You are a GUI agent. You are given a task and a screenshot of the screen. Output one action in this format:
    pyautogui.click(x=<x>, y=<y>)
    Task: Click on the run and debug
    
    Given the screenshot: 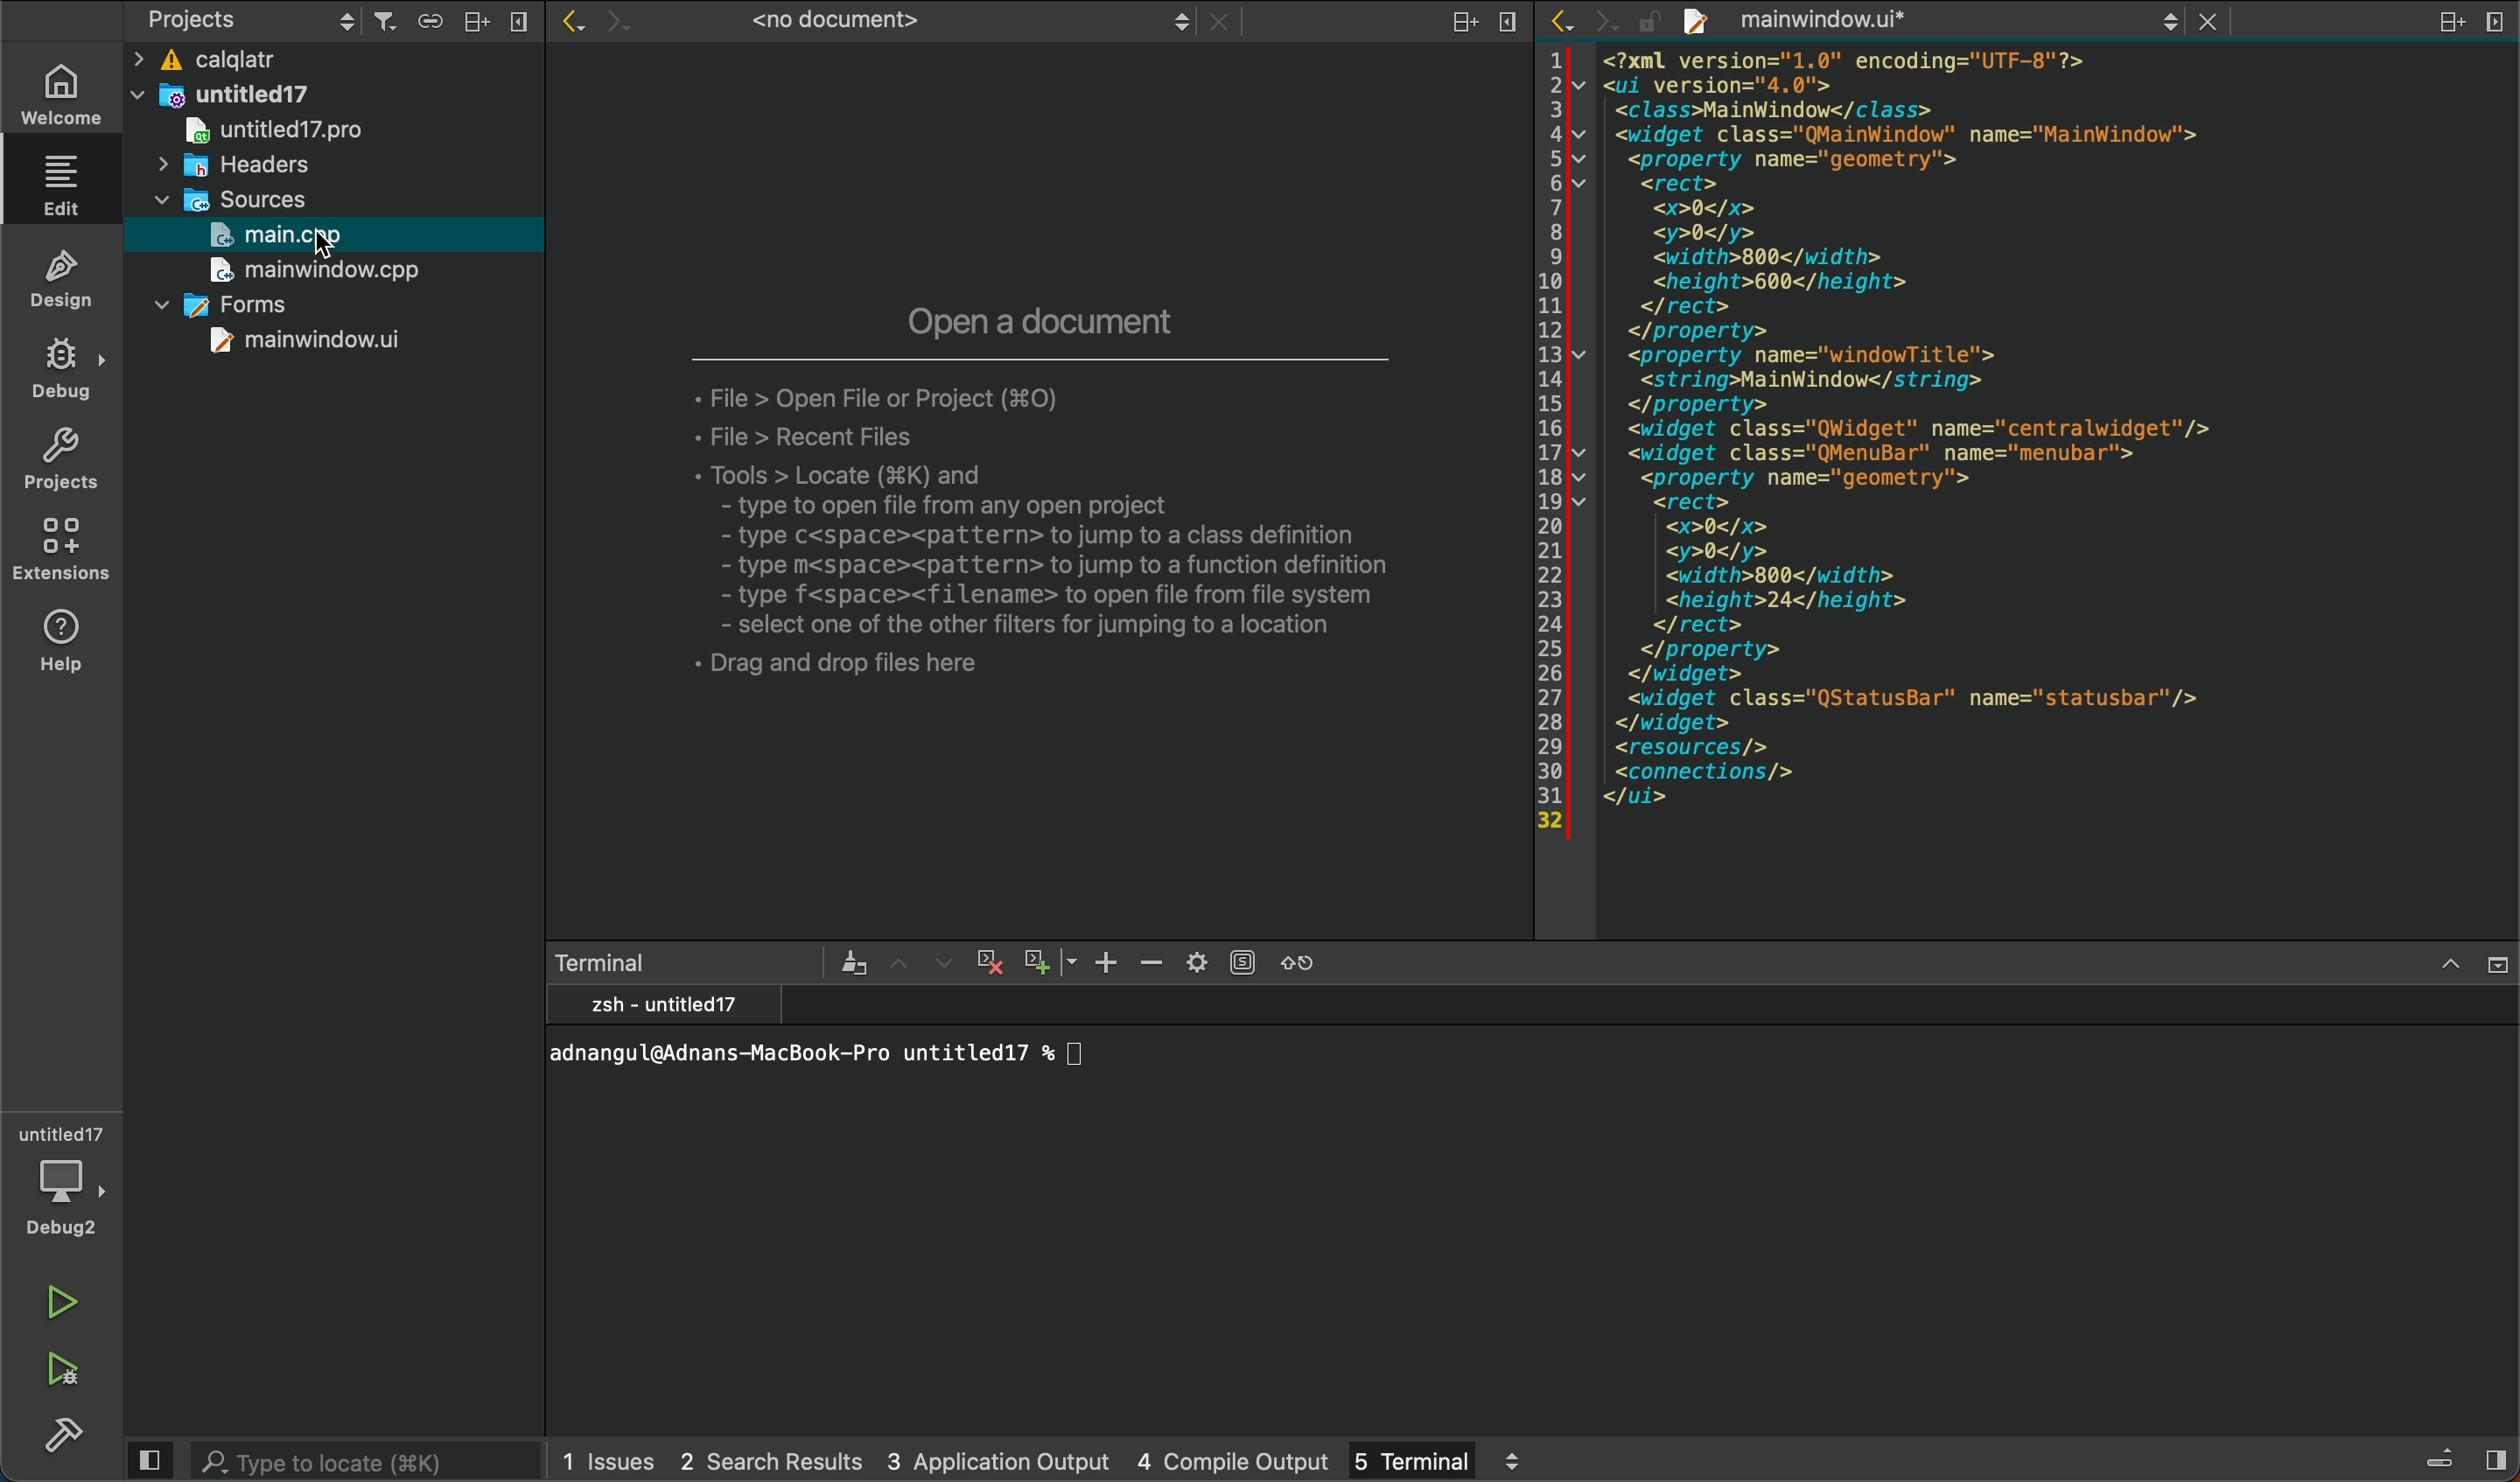 What is the action you would take?
    pyautogui.click(x=71, y=1363)
    